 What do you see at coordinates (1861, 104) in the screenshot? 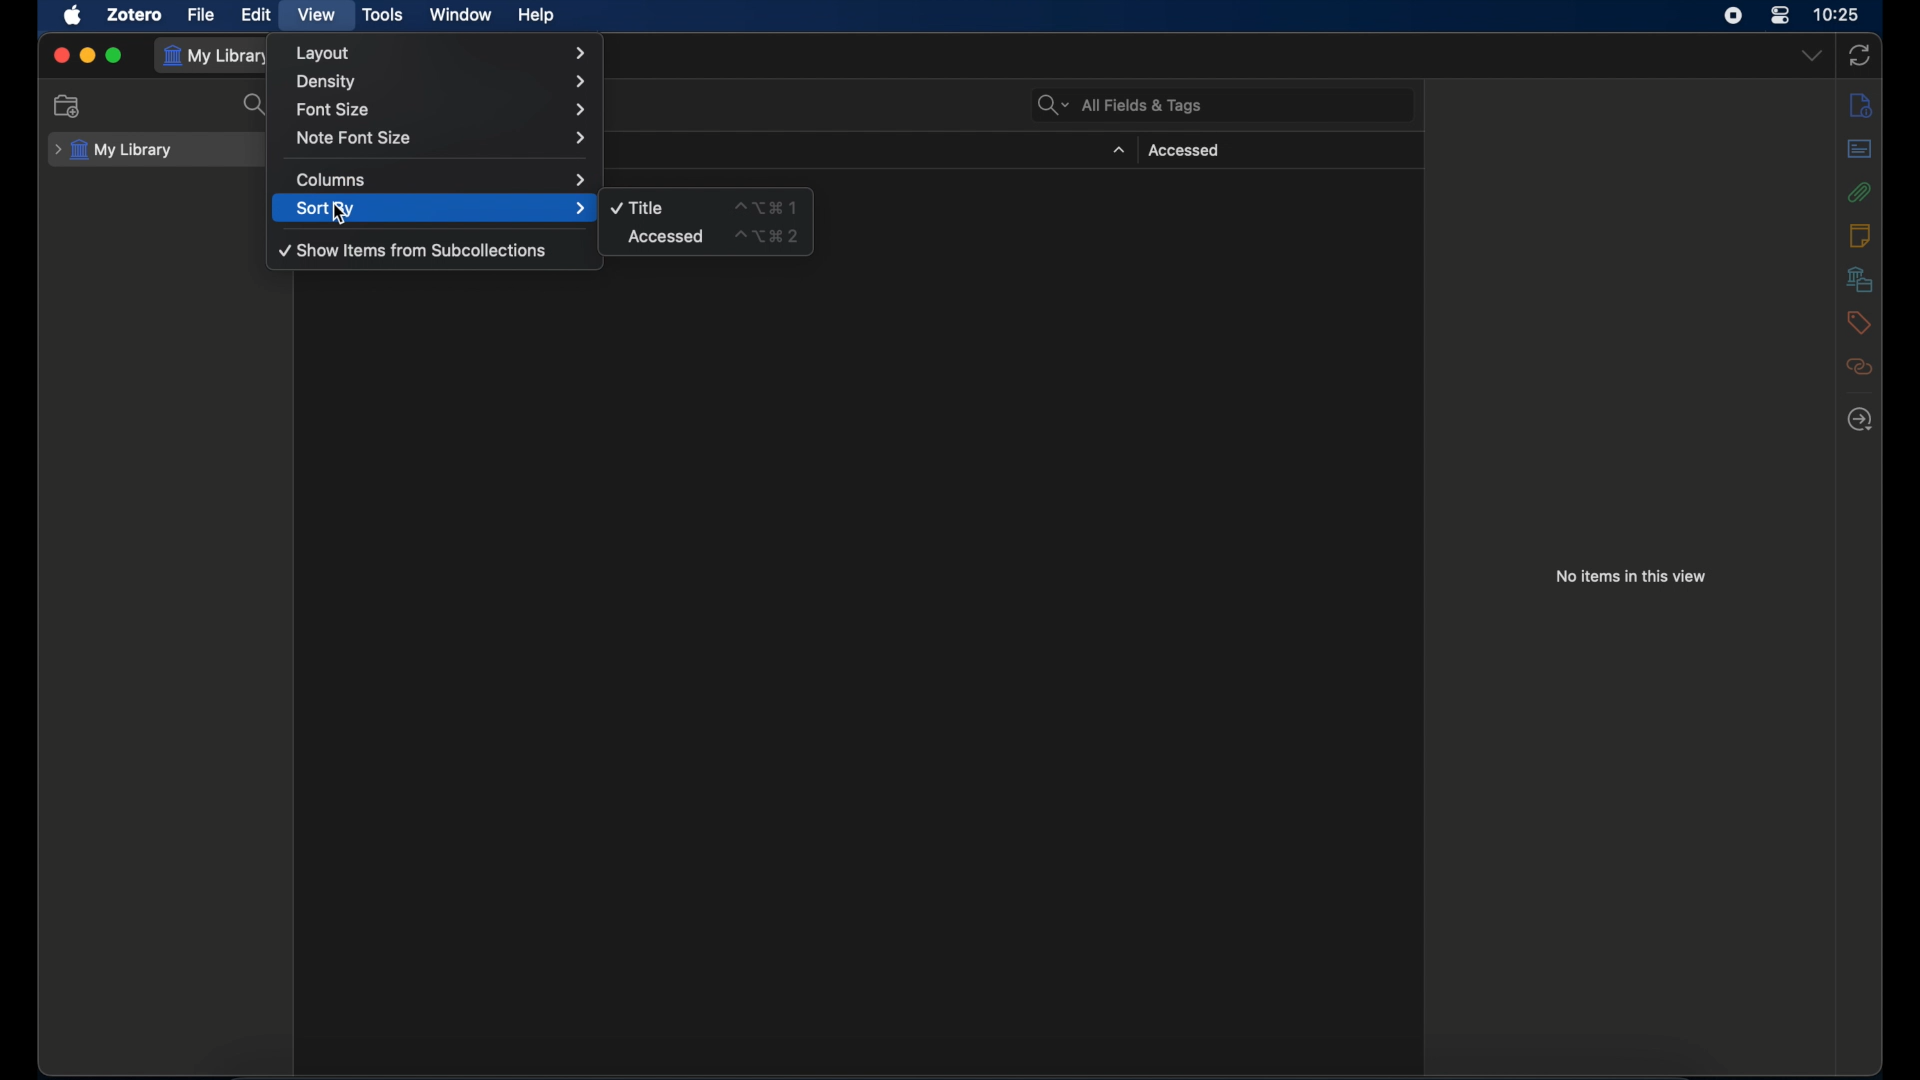
I see `notes` at bounding box center [1861, 104].